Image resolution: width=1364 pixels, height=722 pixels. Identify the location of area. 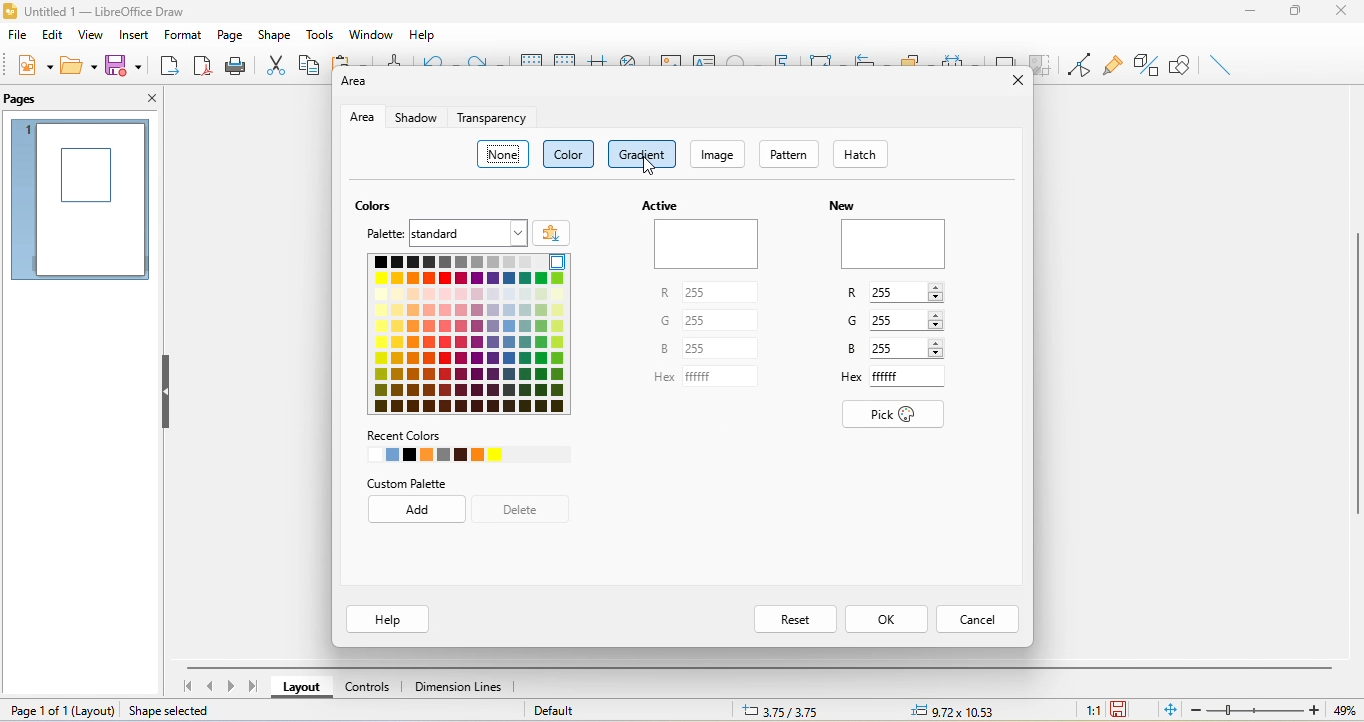
(359, 118).